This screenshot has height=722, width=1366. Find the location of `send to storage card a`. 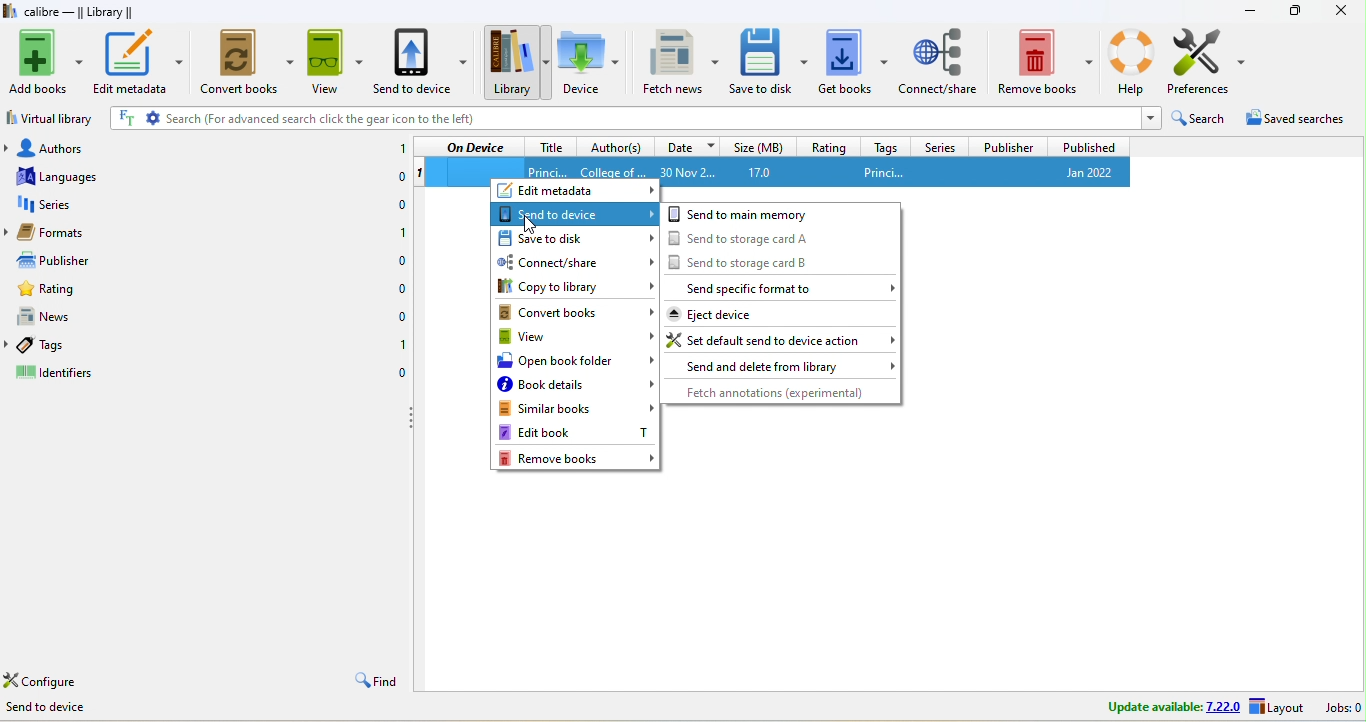

send to storage card a is located at coordinates (783, 238).